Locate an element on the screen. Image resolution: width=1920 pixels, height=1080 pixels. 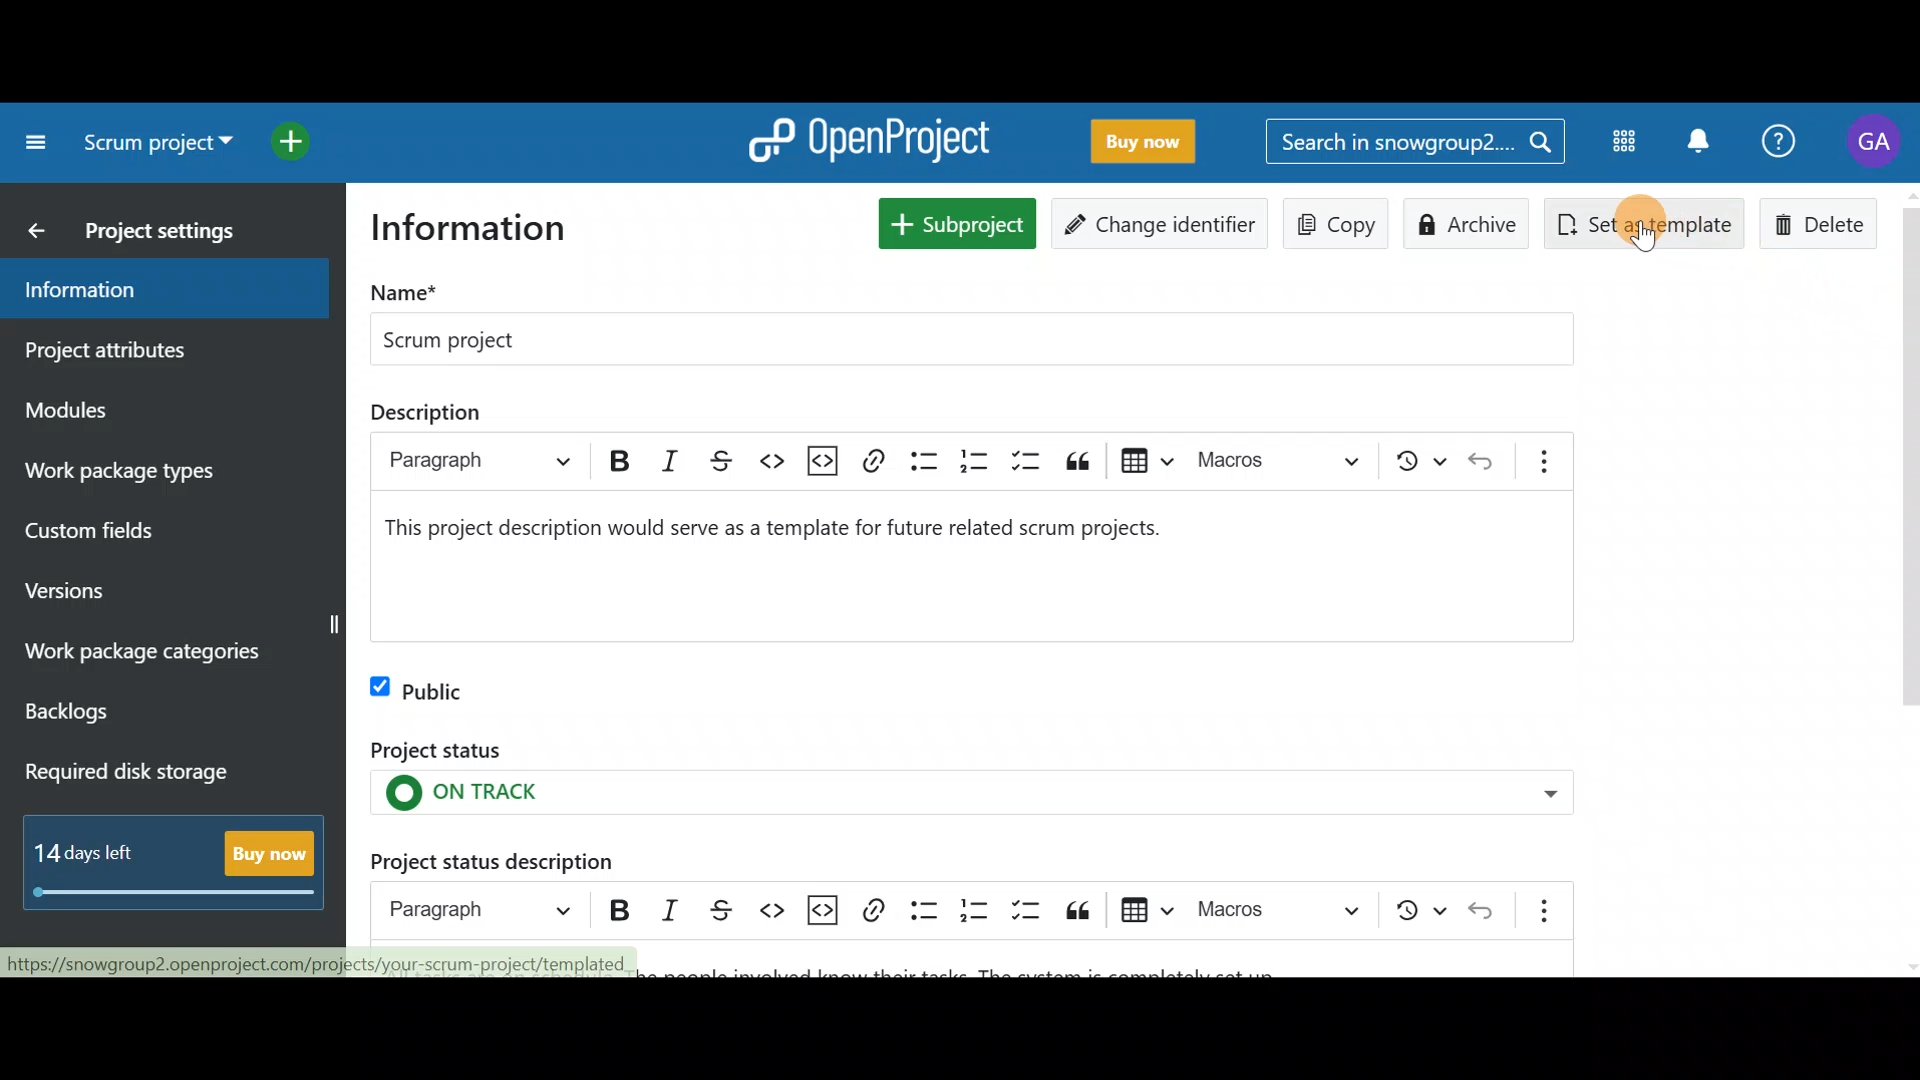
Public is located at coordinates (433, 690).